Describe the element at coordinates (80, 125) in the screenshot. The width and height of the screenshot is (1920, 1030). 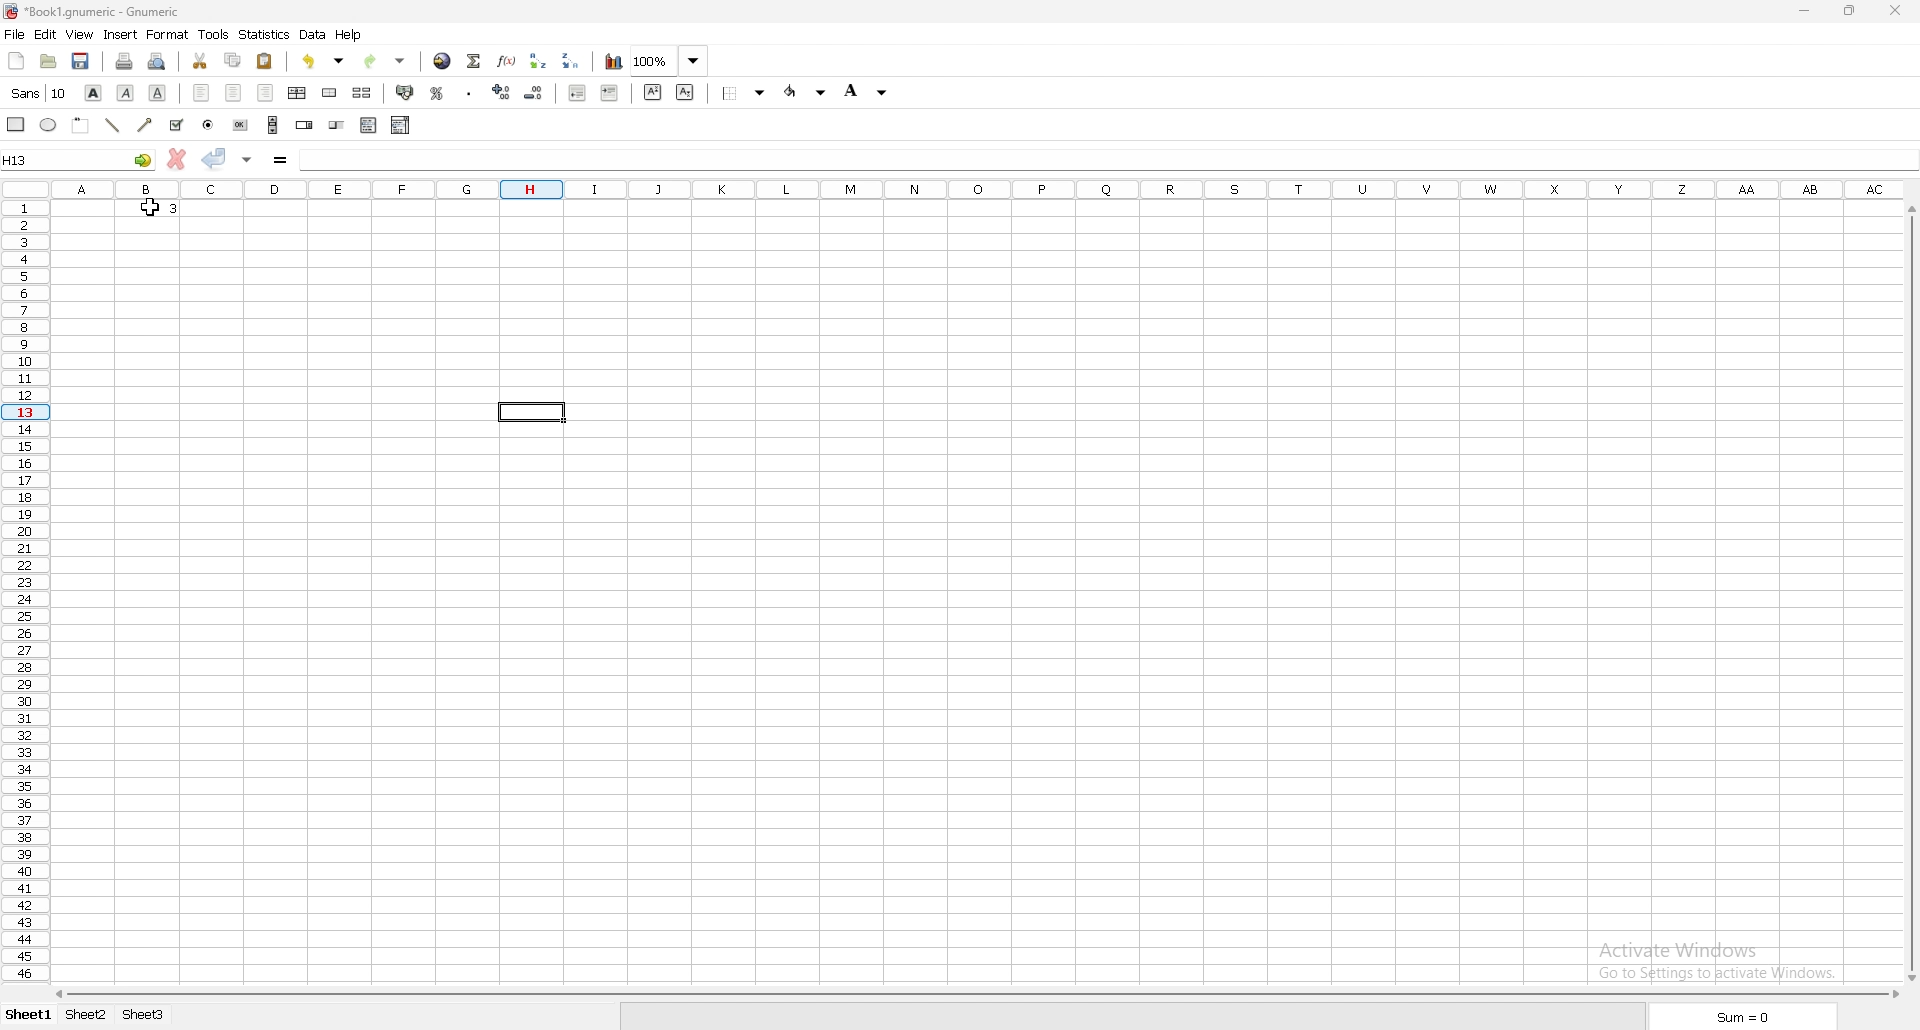
I see `frame` at that location.